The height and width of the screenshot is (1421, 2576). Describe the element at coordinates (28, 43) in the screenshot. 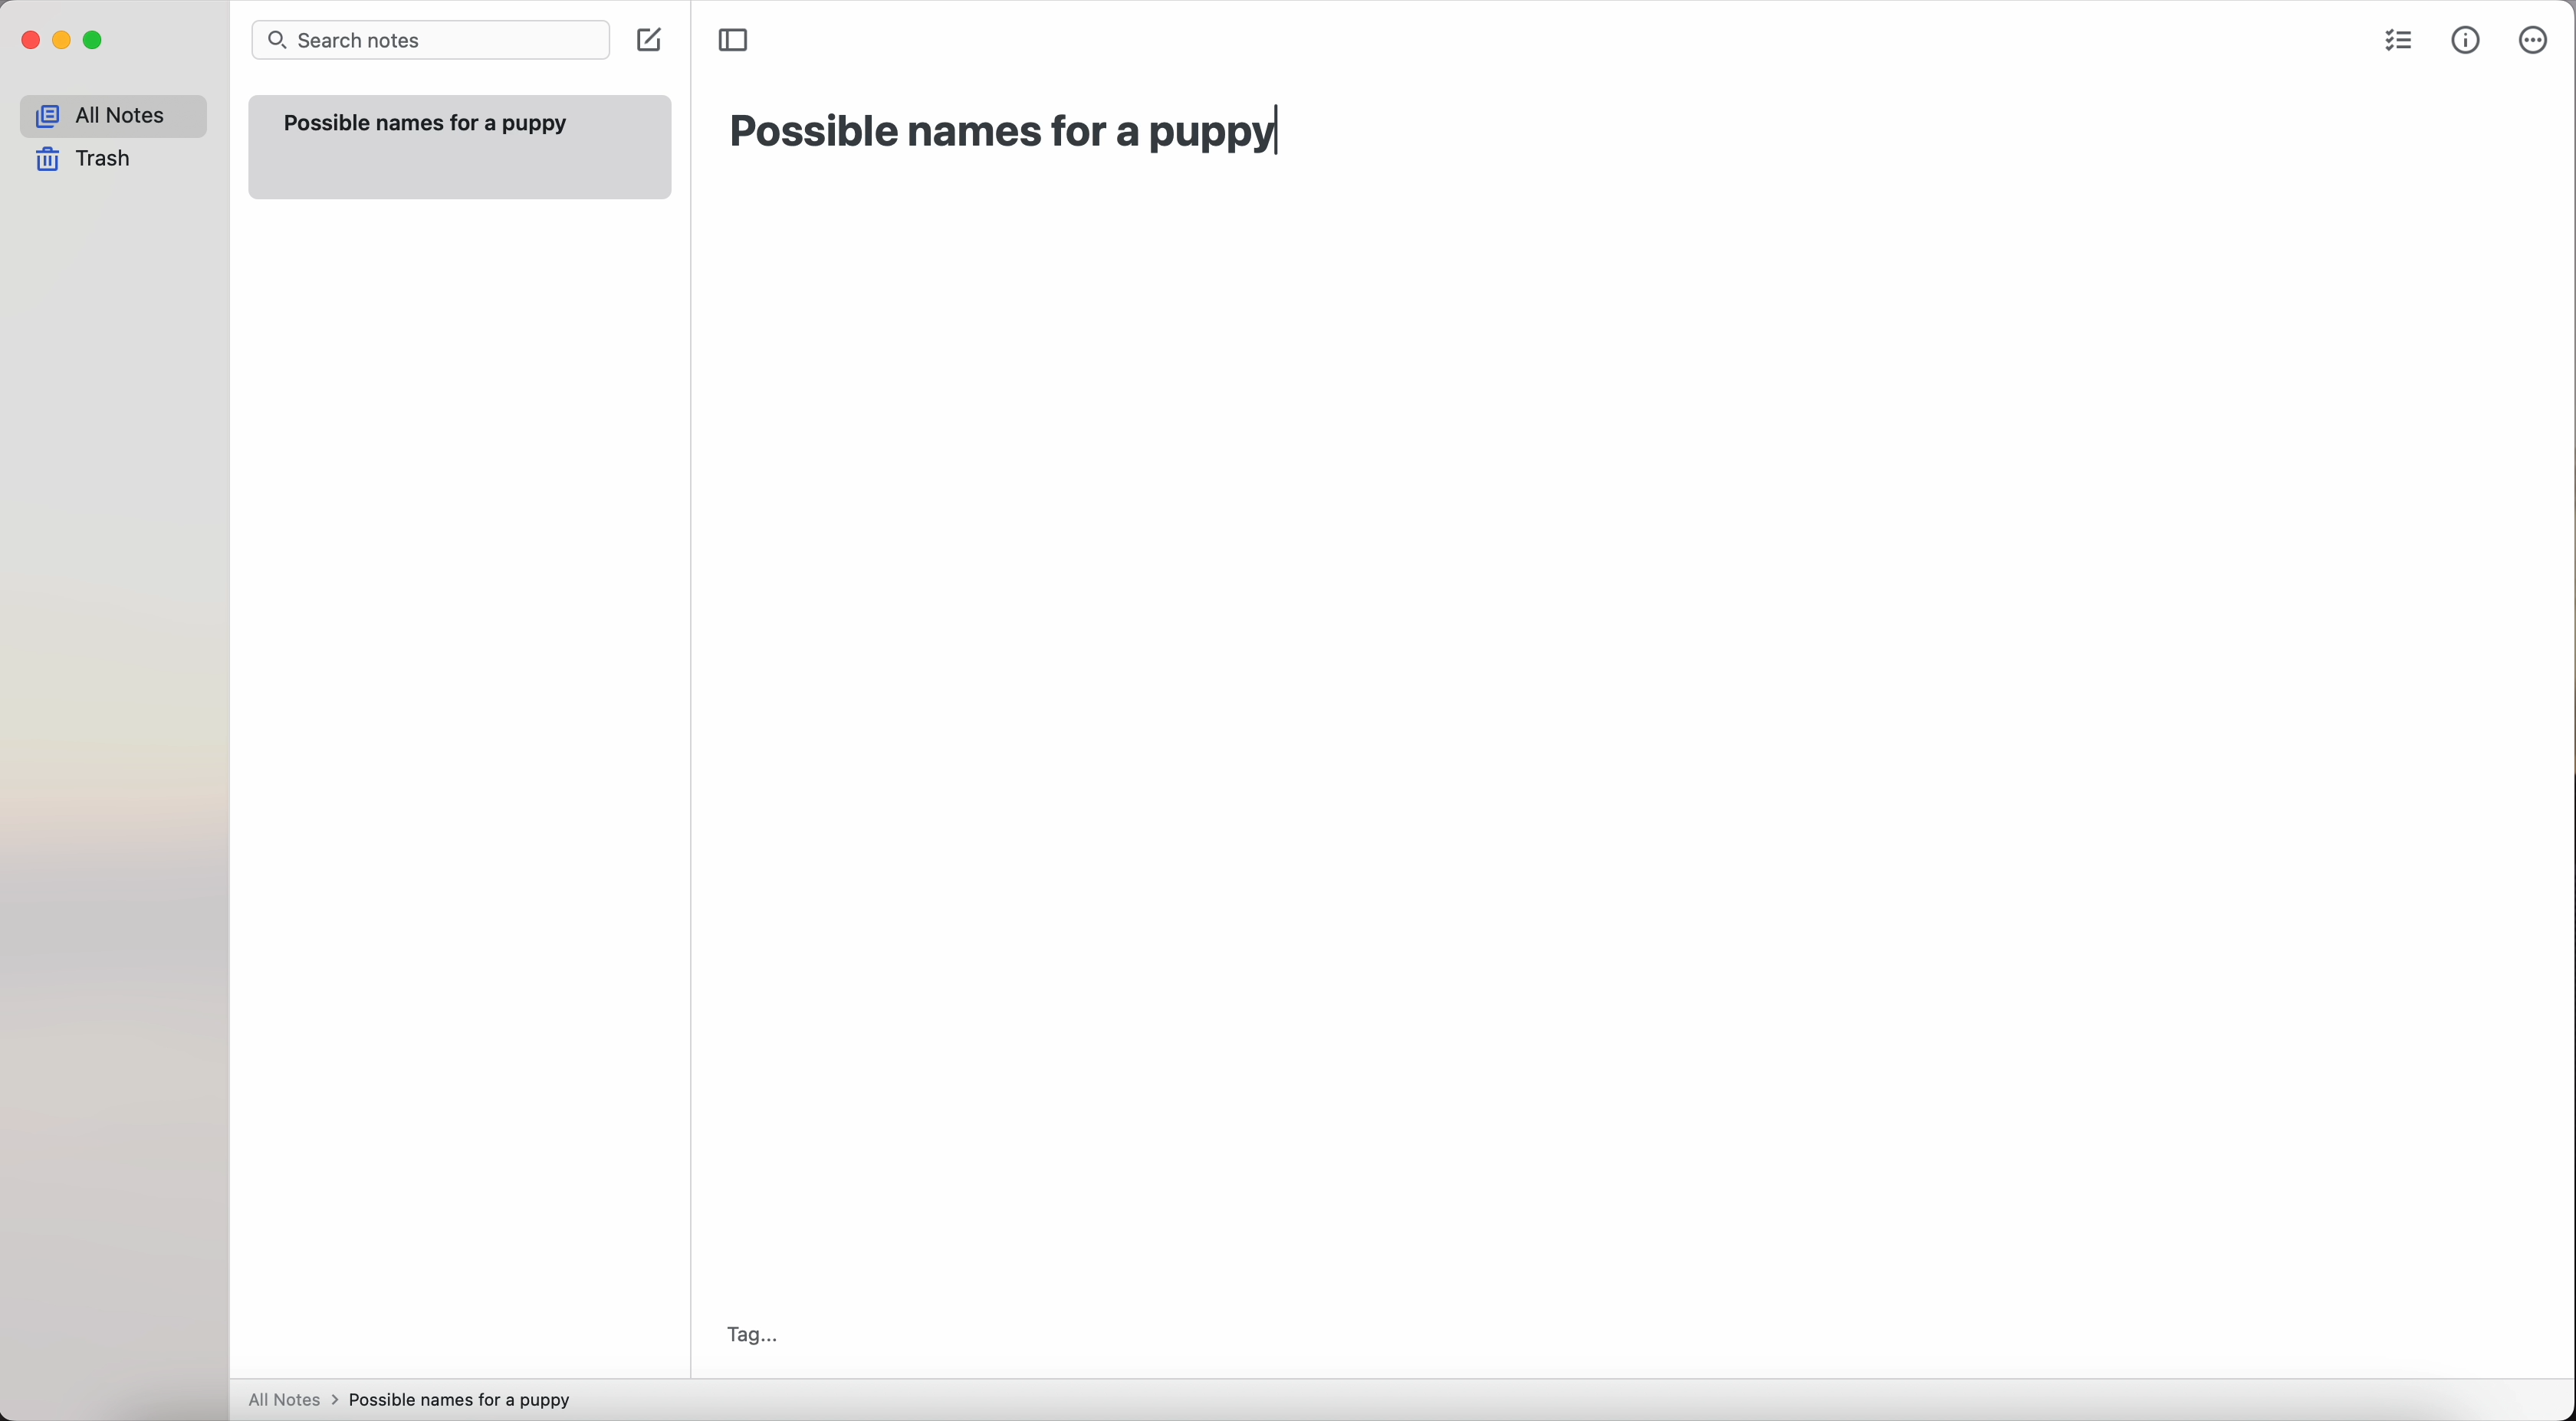

I see `close` at that location.